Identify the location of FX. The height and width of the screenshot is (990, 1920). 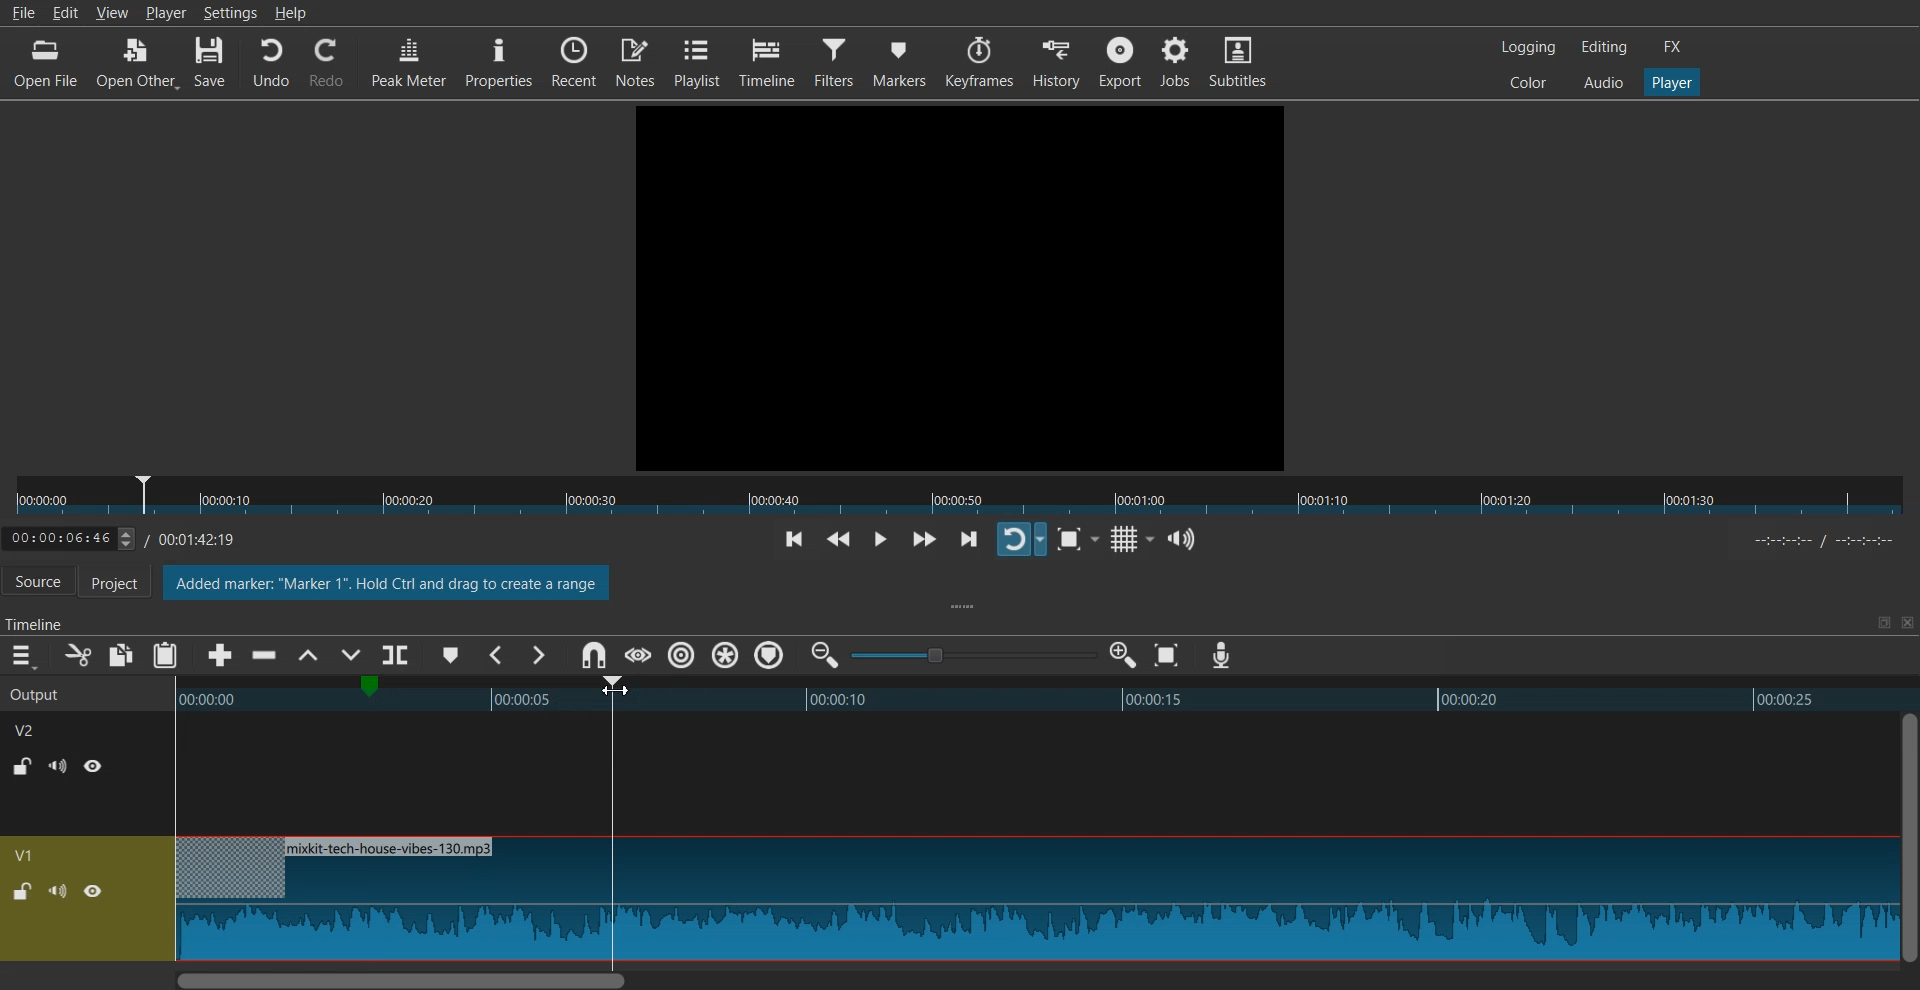
(1673, 47).